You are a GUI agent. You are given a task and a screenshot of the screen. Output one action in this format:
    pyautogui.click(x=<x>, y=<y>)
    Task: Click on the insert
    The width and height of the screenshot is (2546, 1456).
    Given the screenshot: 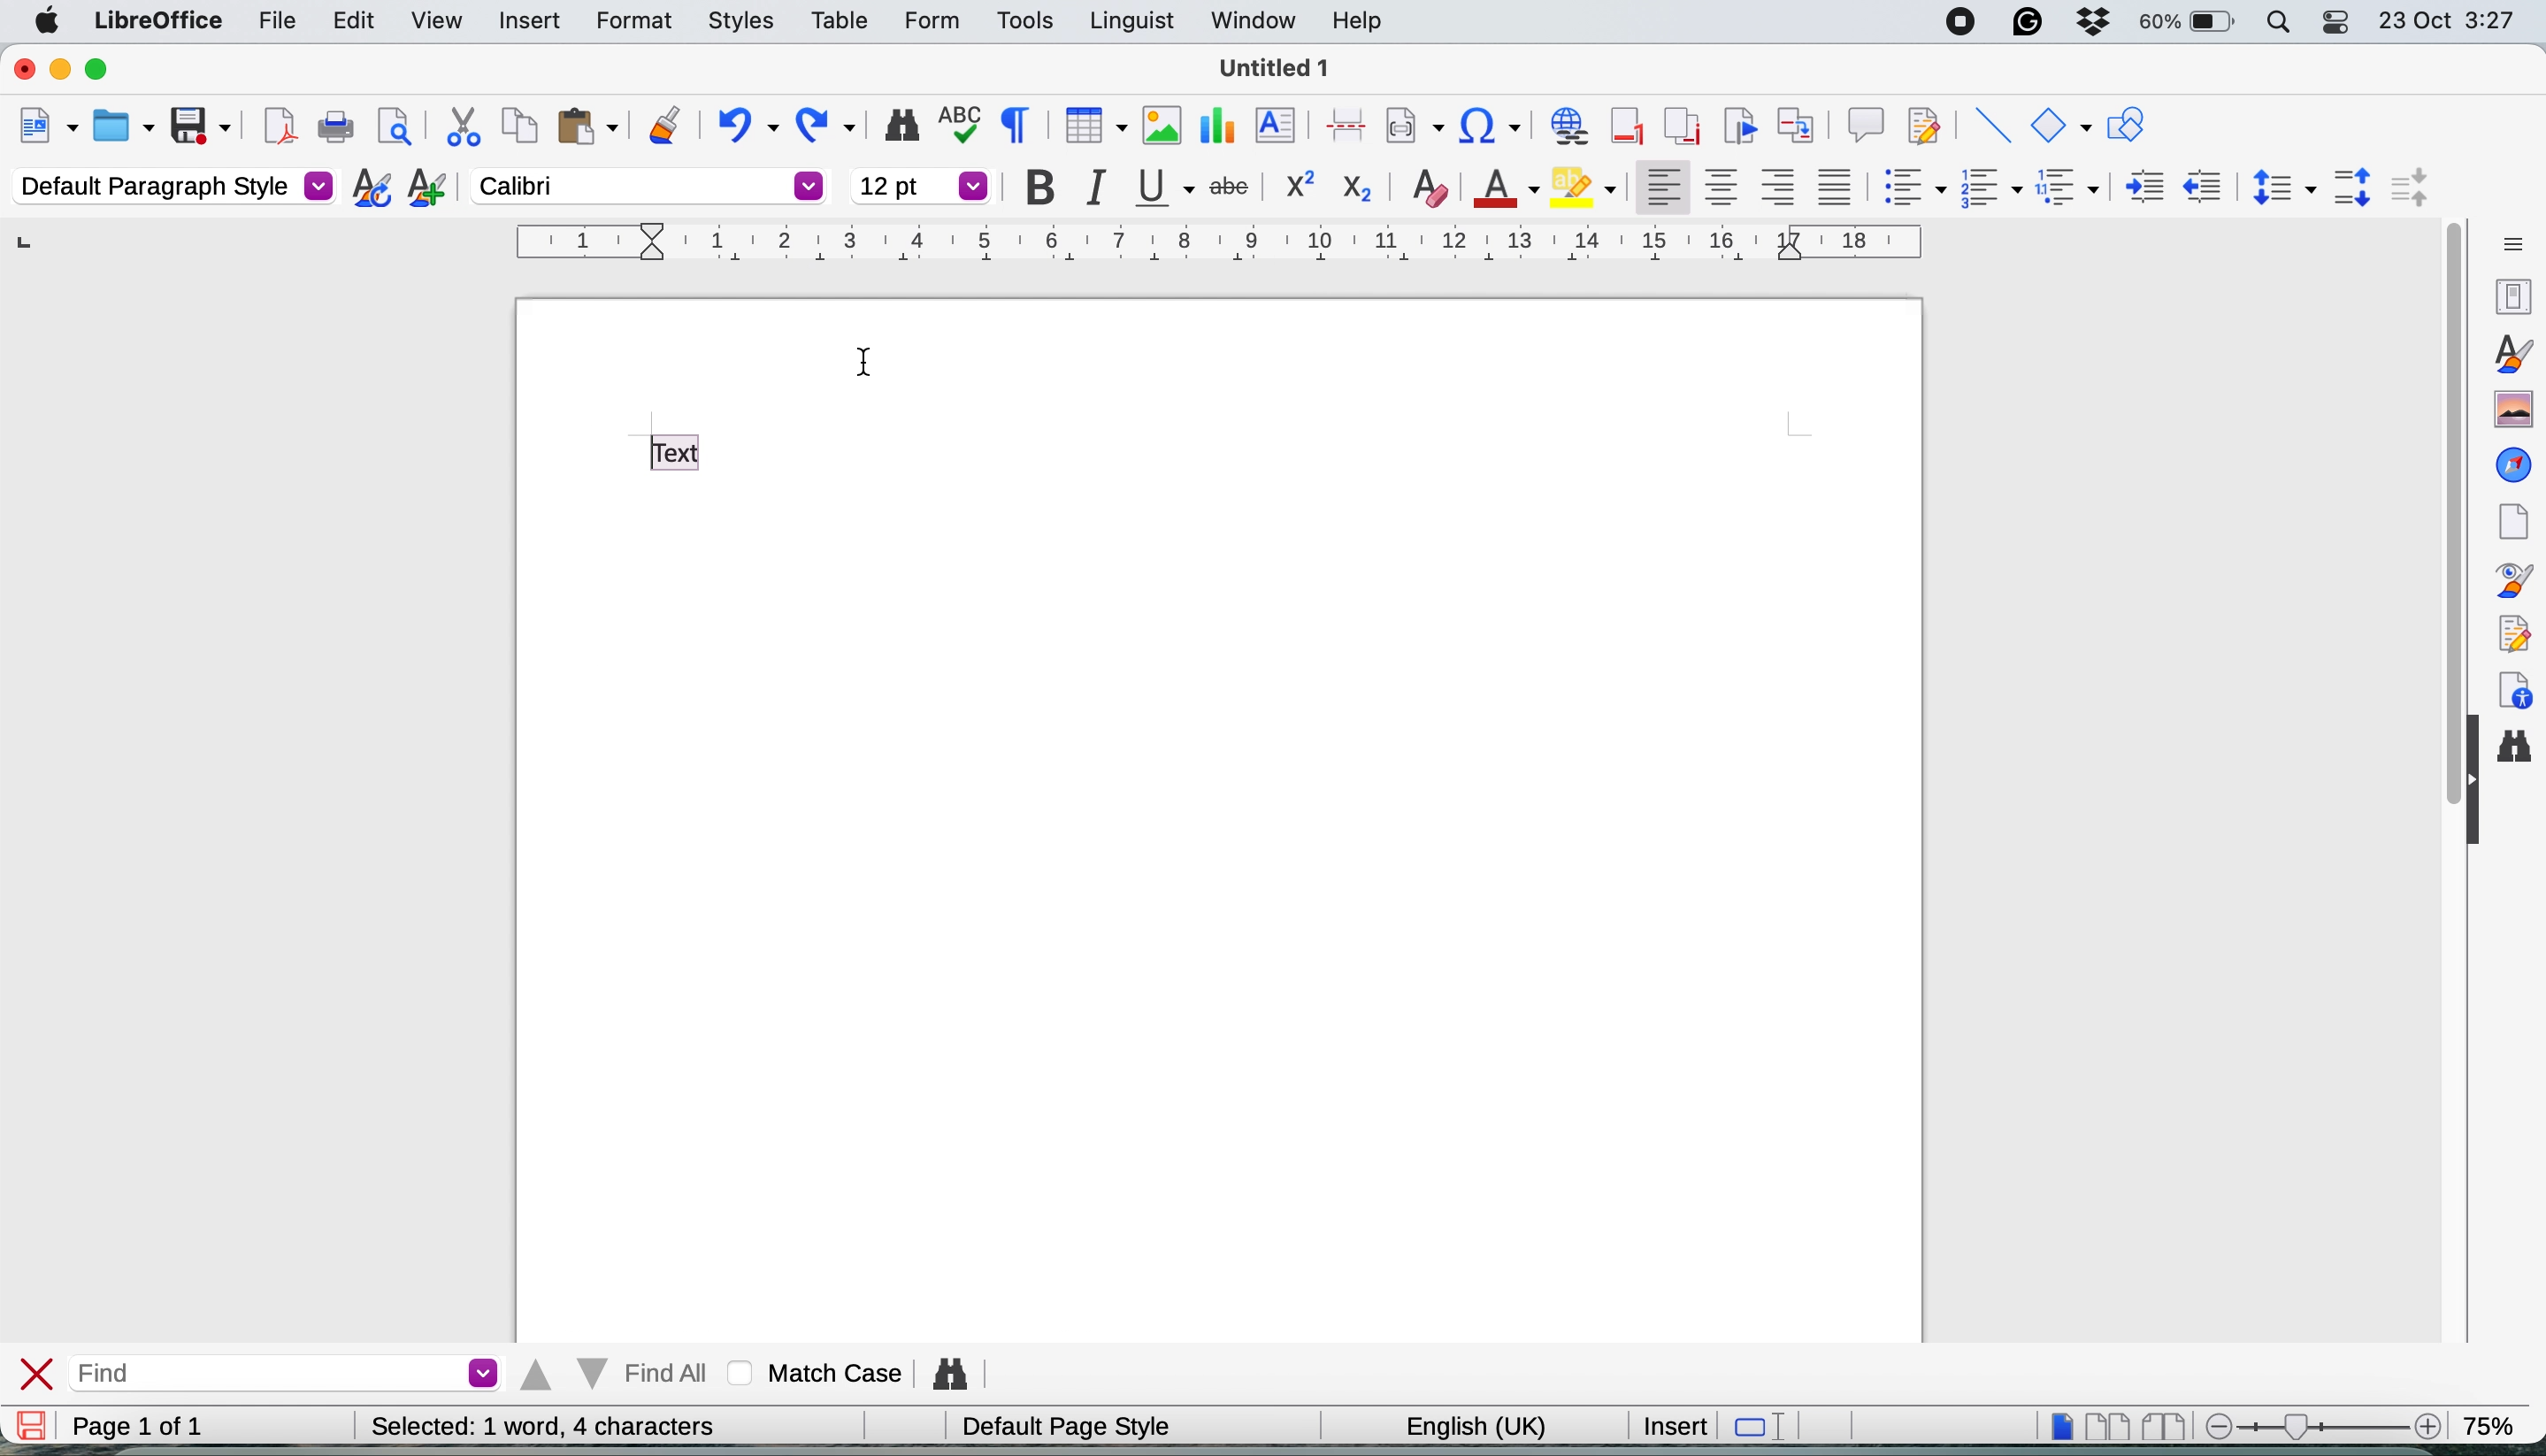 What is the action you would take?
    pyautogui.click(x=1673, y=1425)
    